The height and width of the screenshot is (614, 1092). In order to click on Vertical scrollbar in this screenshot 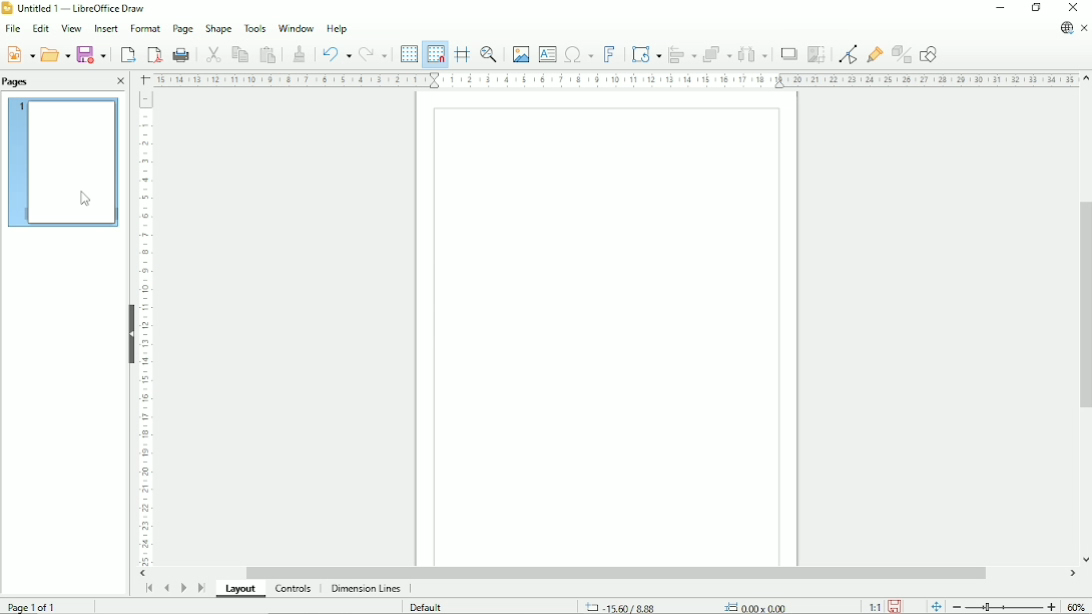, I will do `click(1082, 301)`.